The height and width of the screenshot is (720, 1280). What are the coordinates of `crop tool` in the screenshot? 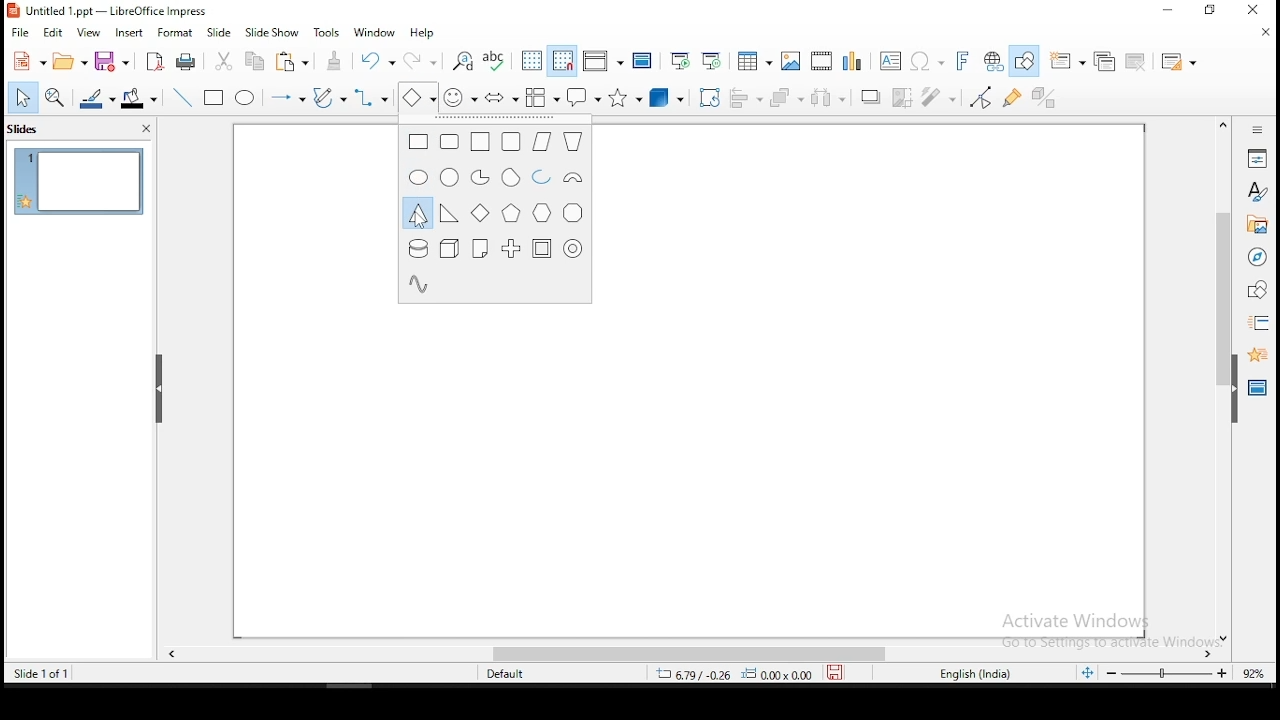 It's located at (707, 97).